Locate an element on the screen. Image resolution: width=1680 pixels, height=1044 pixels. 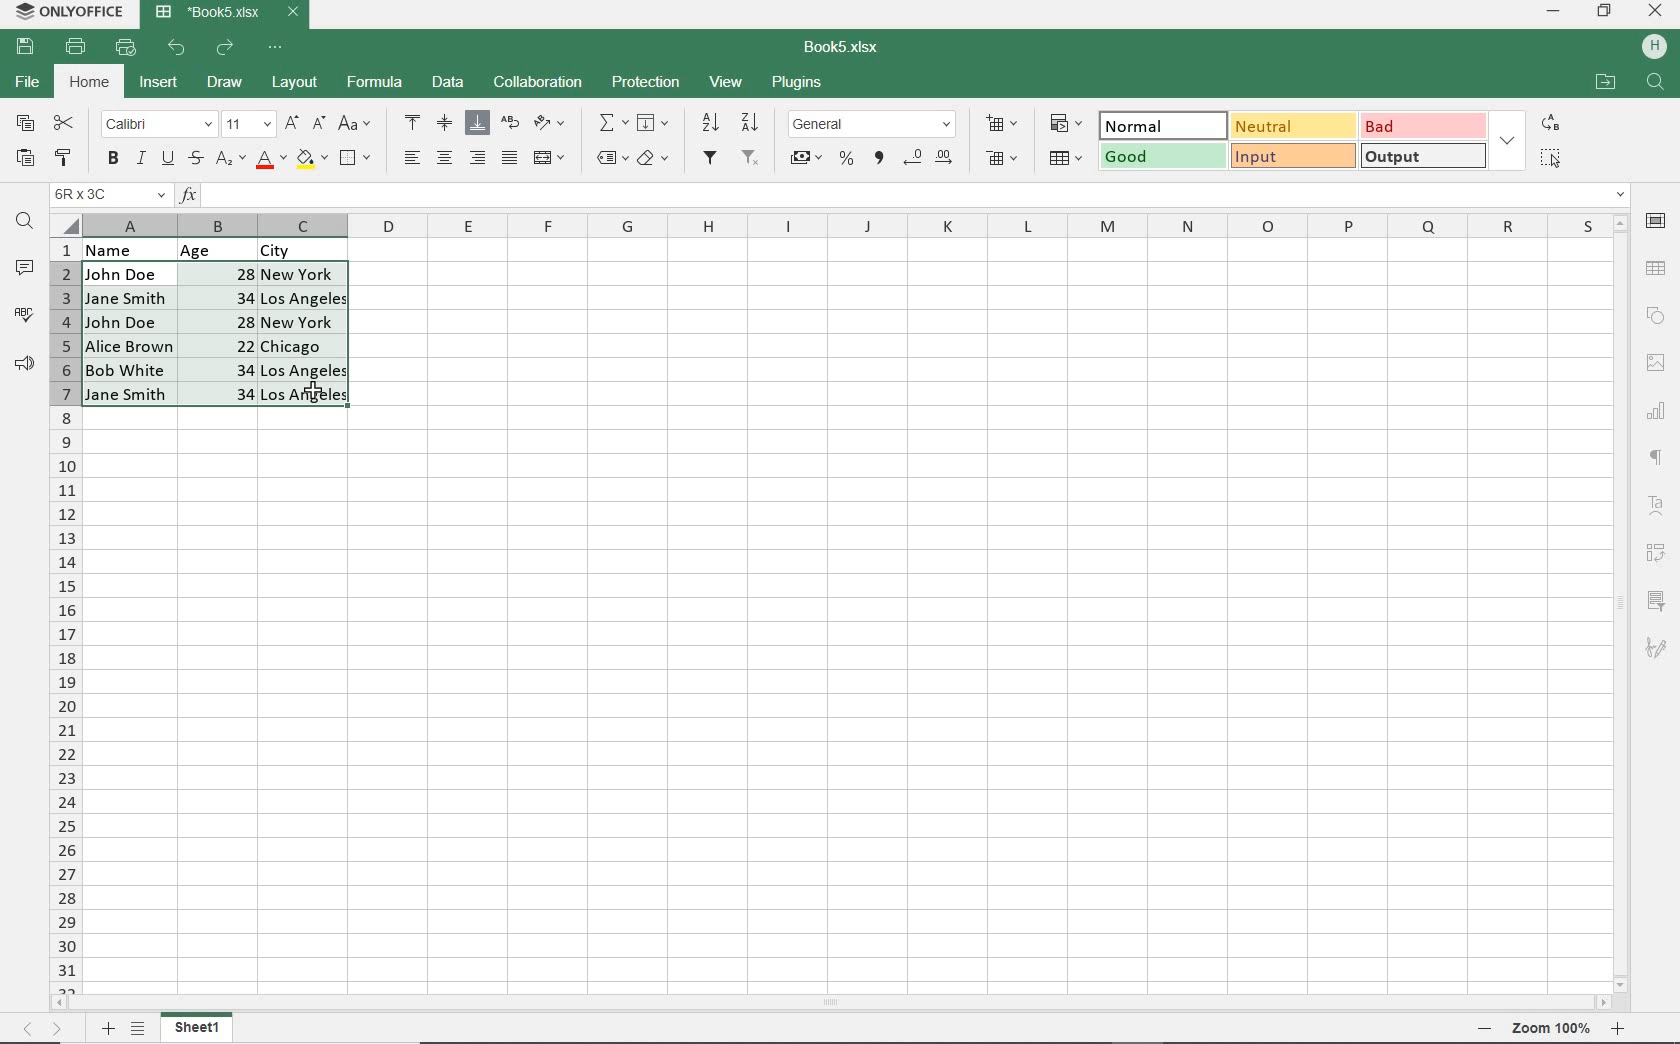
CELLS SELECTED is located at coordinates (217, 334).